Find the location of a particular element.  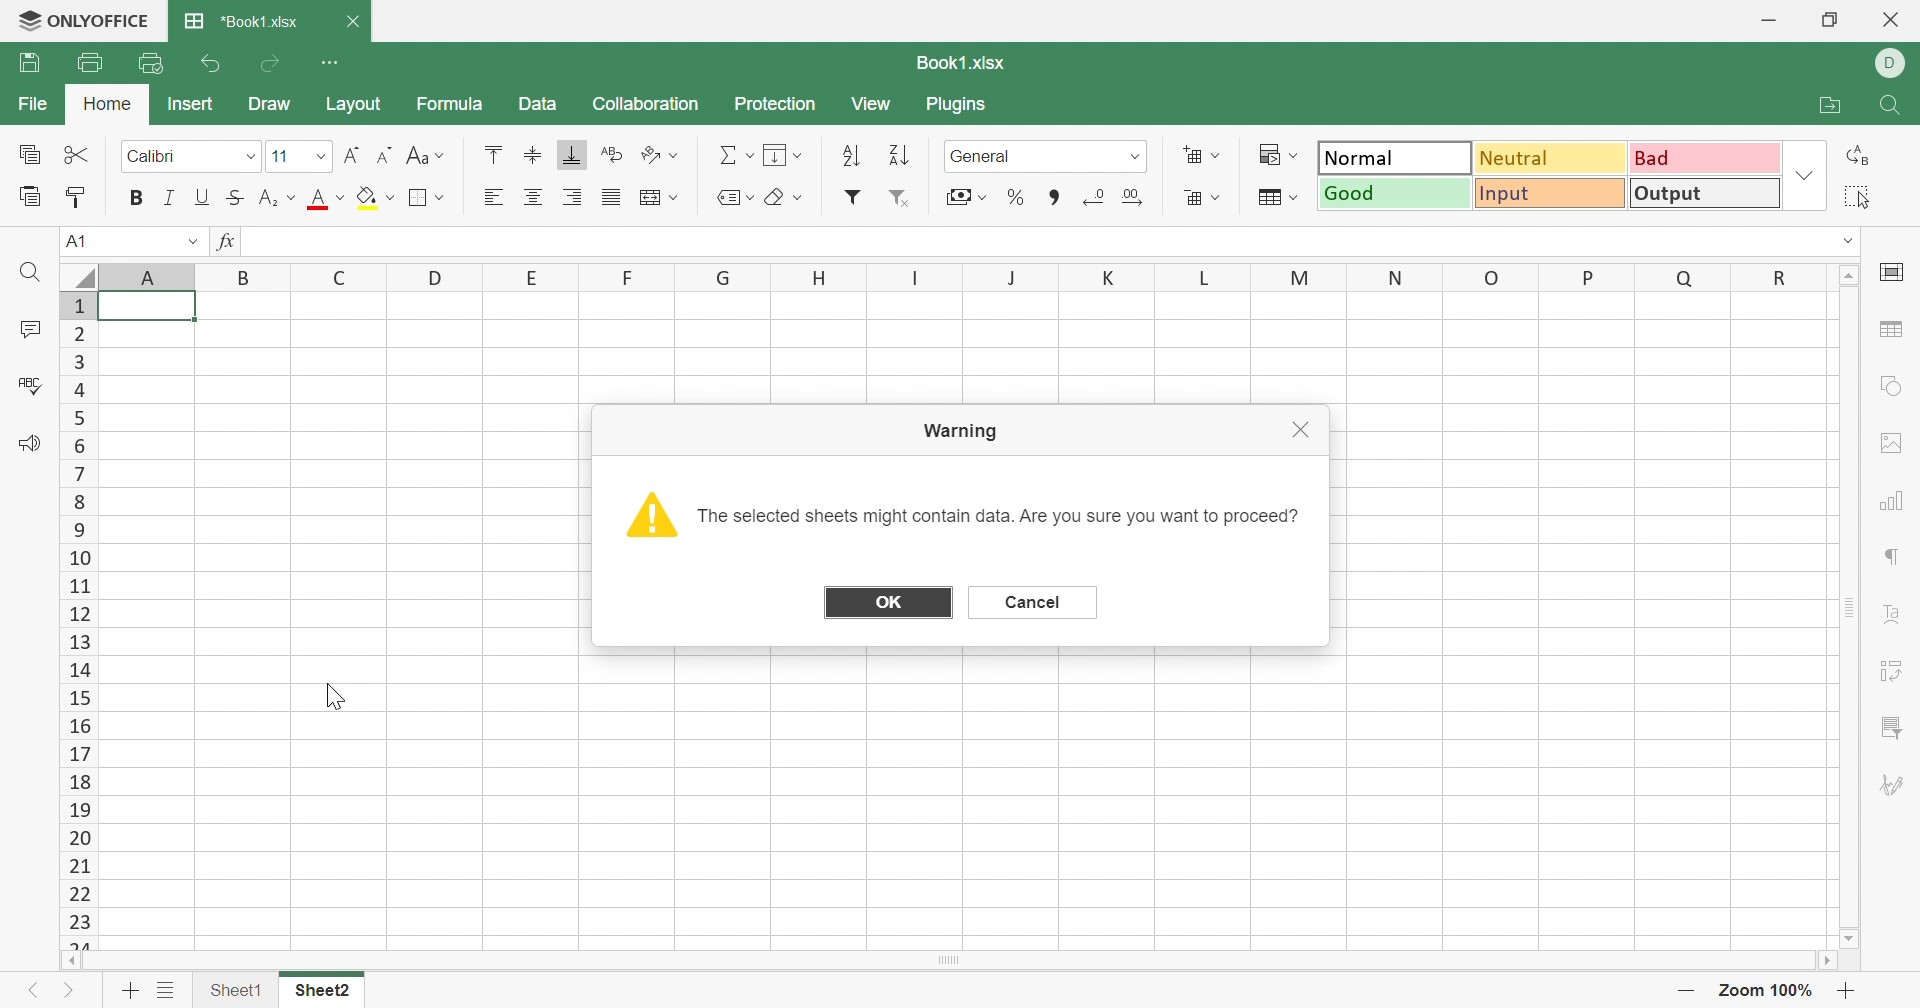

Align Bottom is located at coordinates (575, 156).